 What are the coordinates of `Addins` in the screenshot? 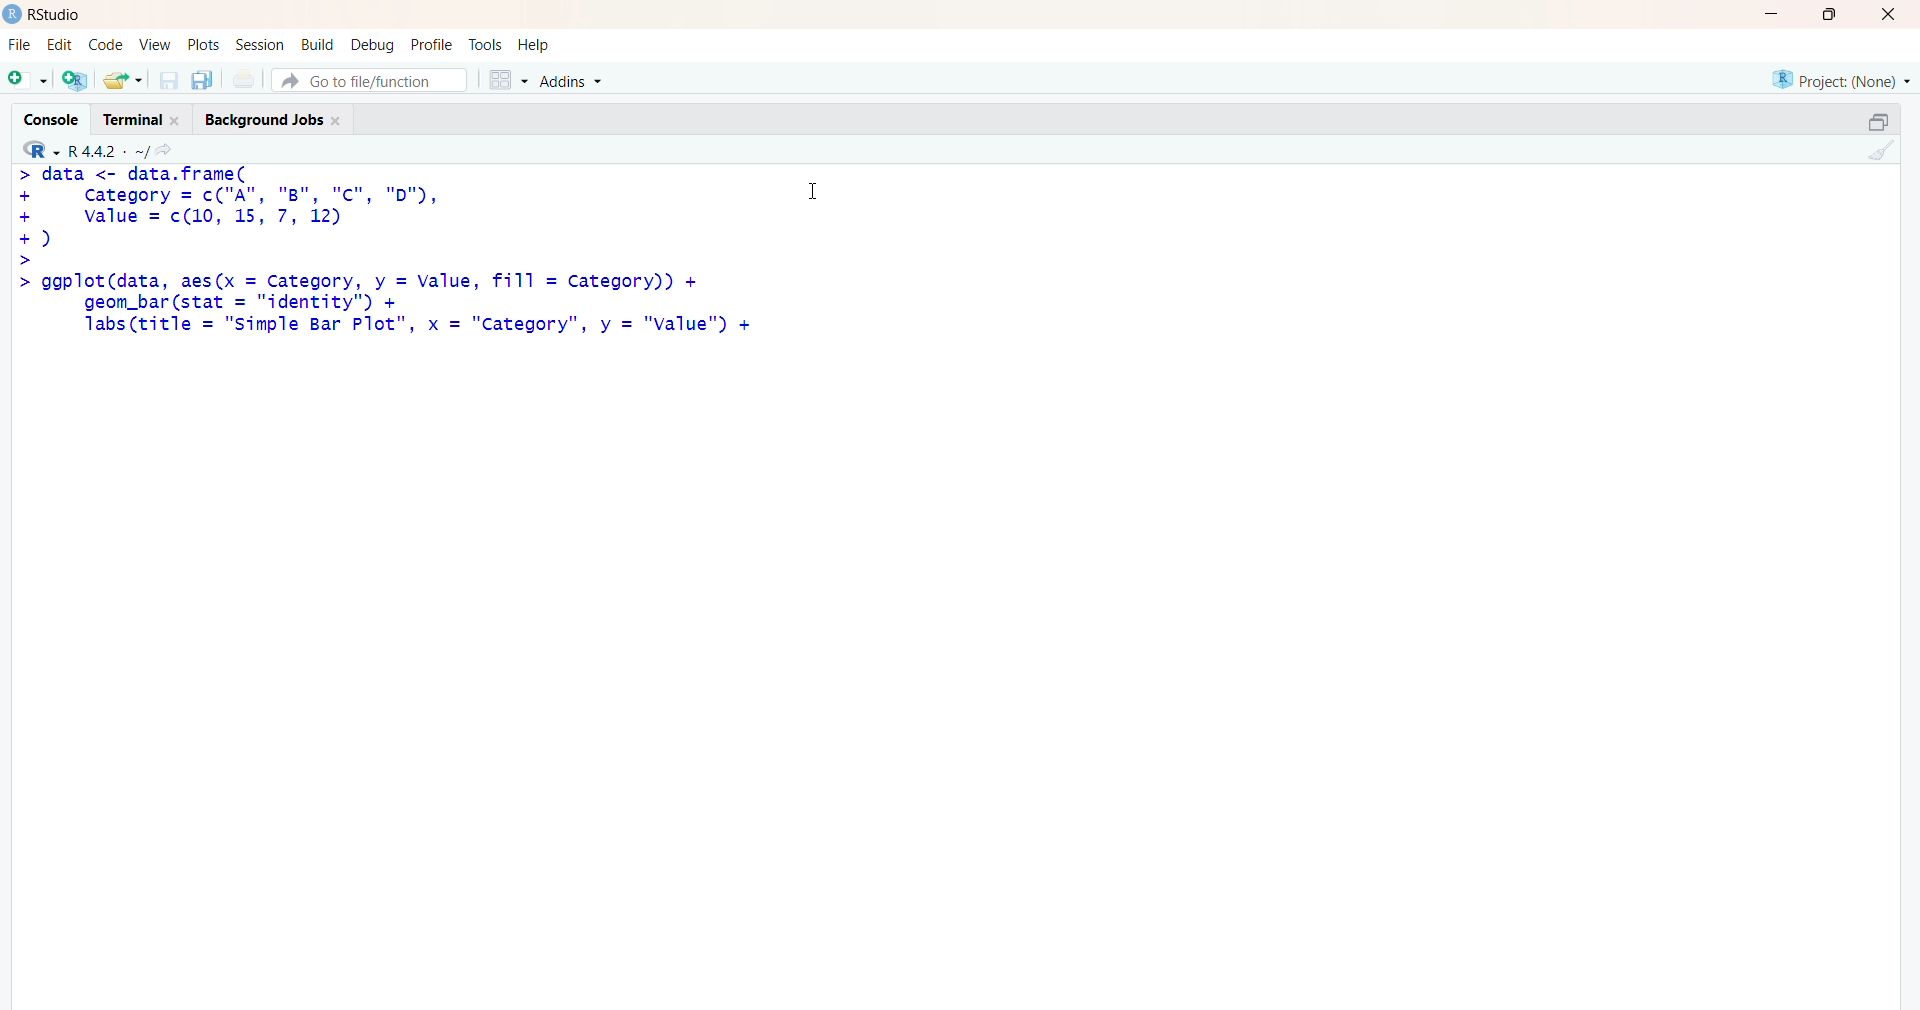 It's located at (575, 82).